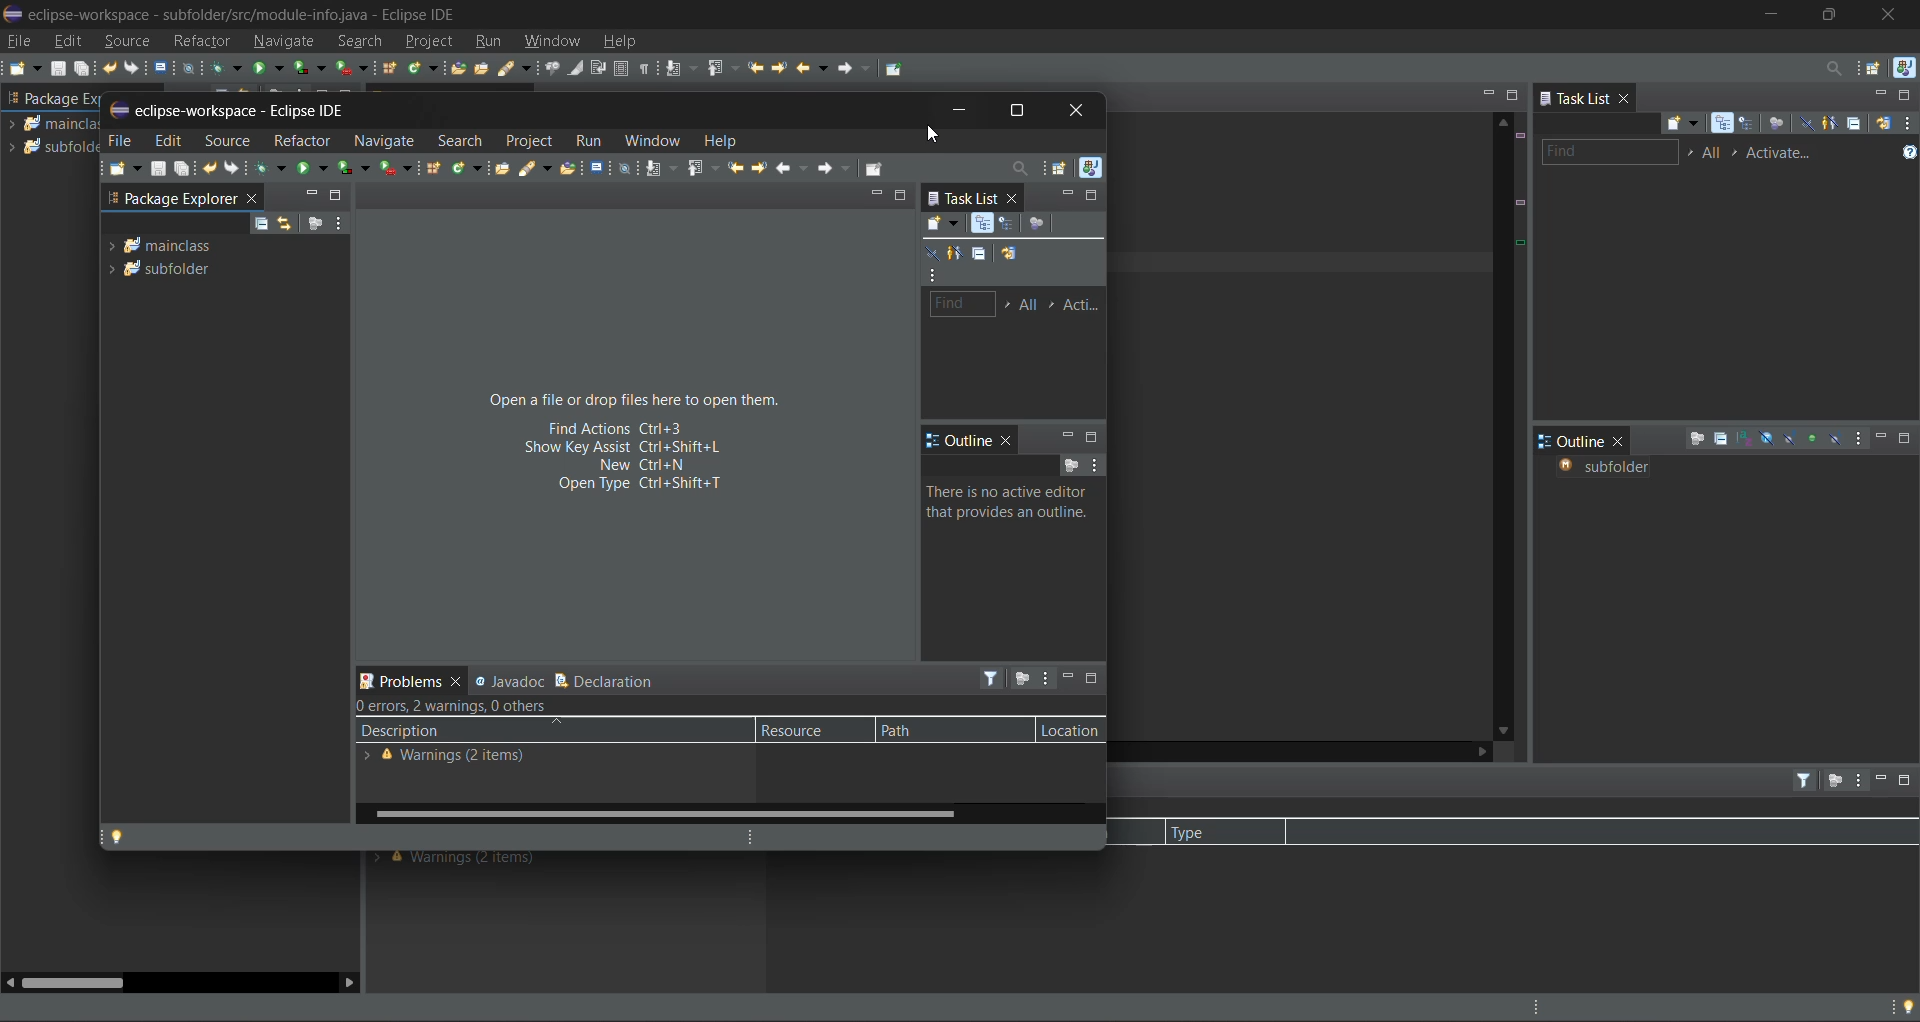 The height and width of the screenshot is (1022, 1920). What do you see at coordinates (222, 109) in the screenshot?
I see `tab name` at bounding box center [222, 109].